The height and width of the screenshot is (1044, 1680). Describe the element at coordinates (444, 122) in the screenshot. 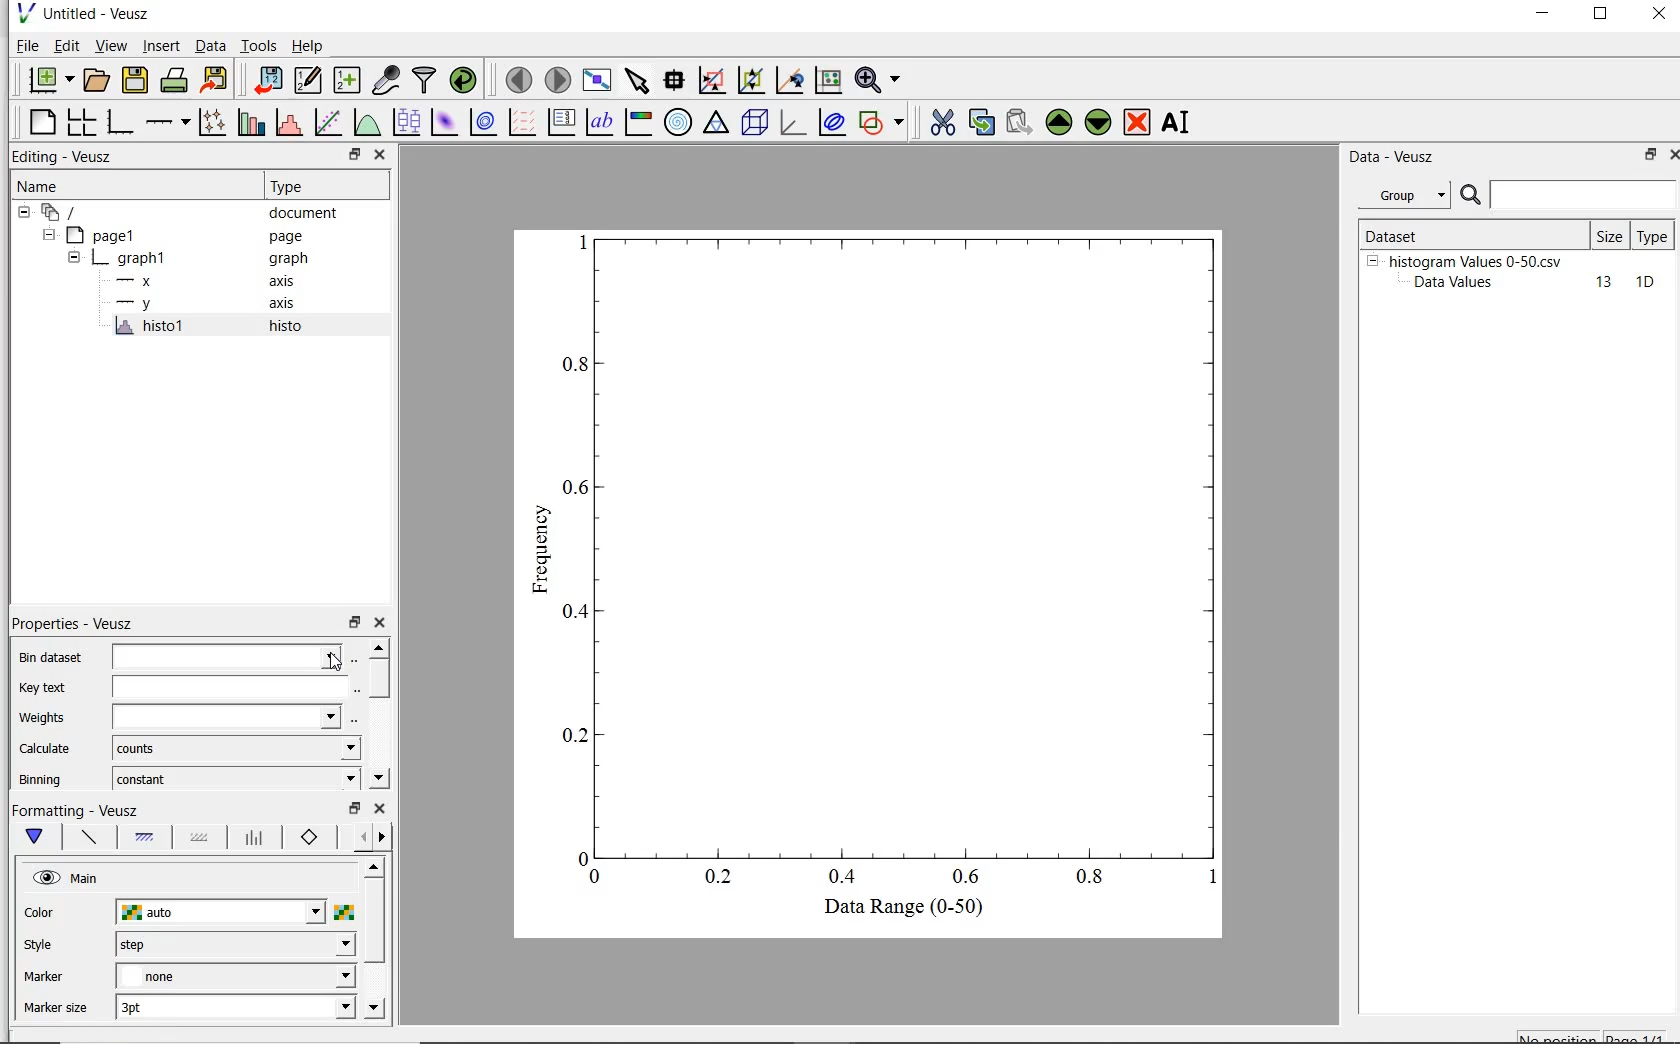

I see `plot 2d dataset as an image` at that location.